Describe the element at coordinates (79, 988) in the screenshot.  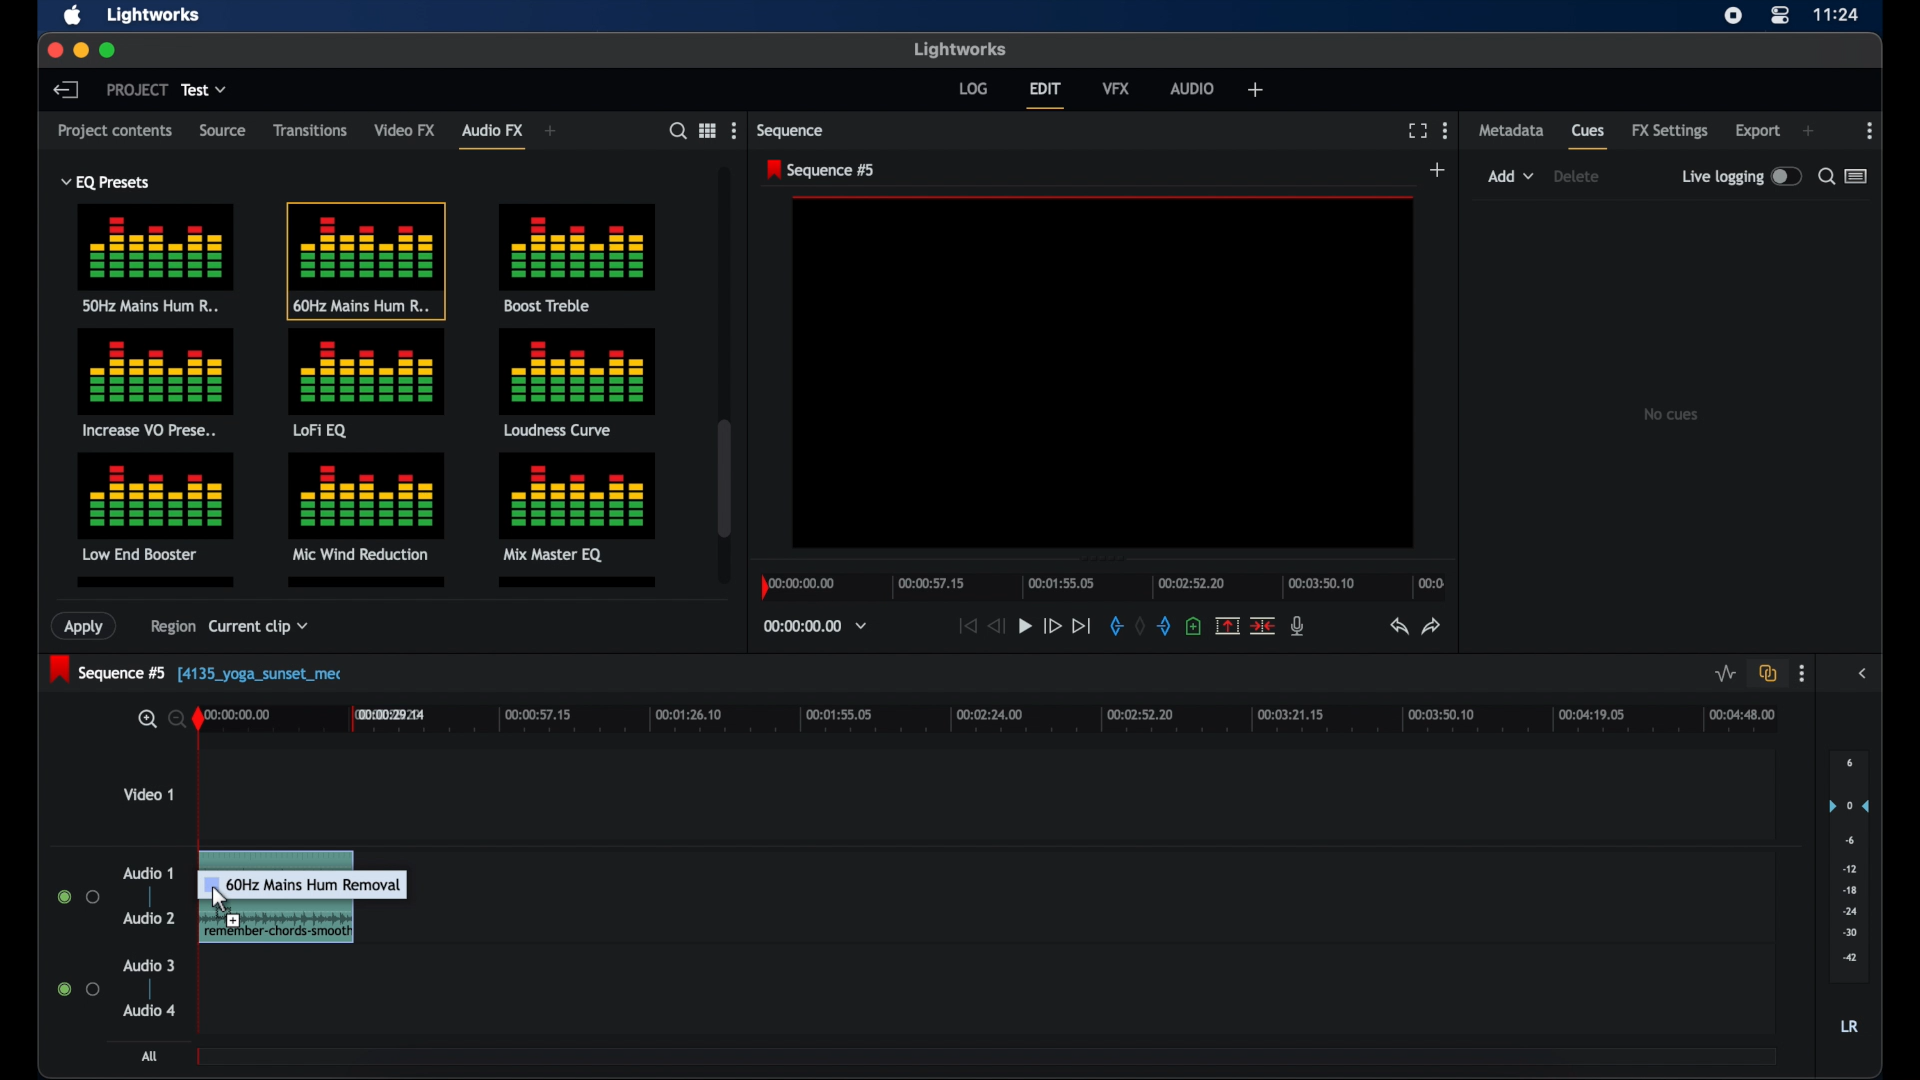
I see `radio button` at that location.